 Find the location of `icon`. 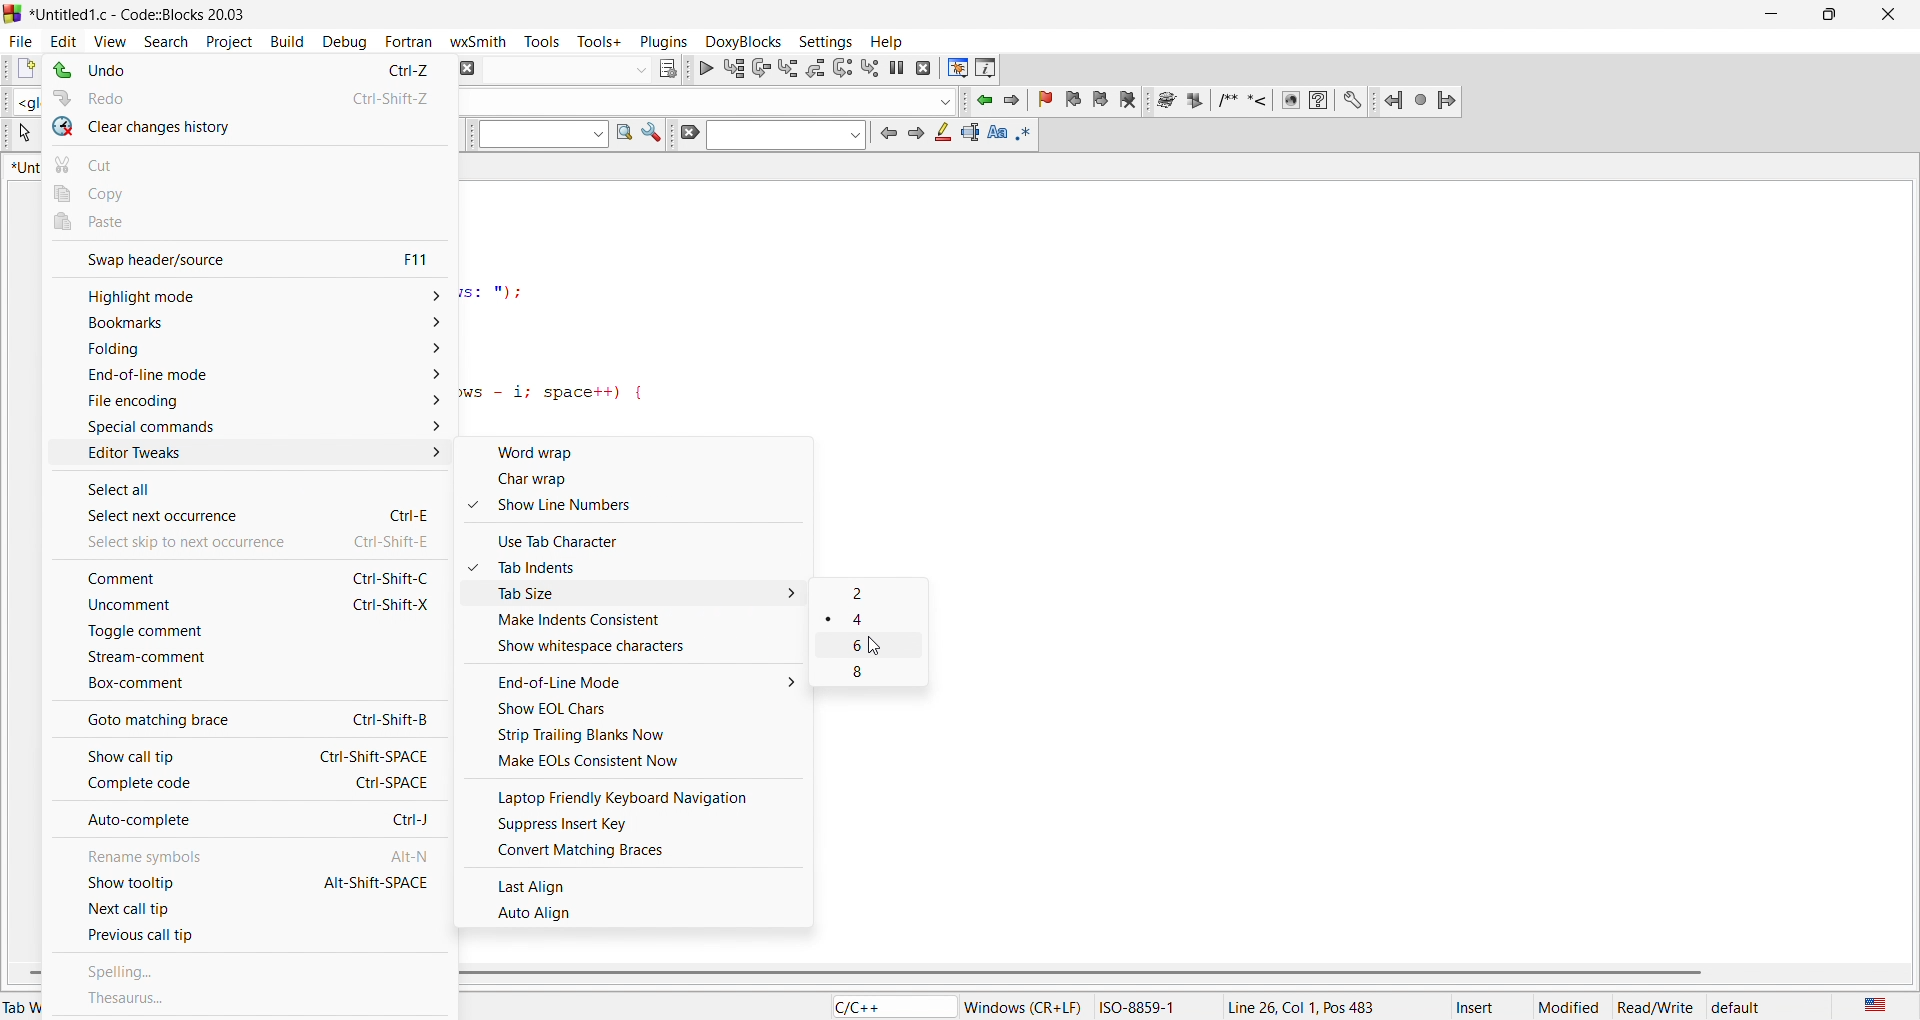

icon is located at coordinates (942, 138).